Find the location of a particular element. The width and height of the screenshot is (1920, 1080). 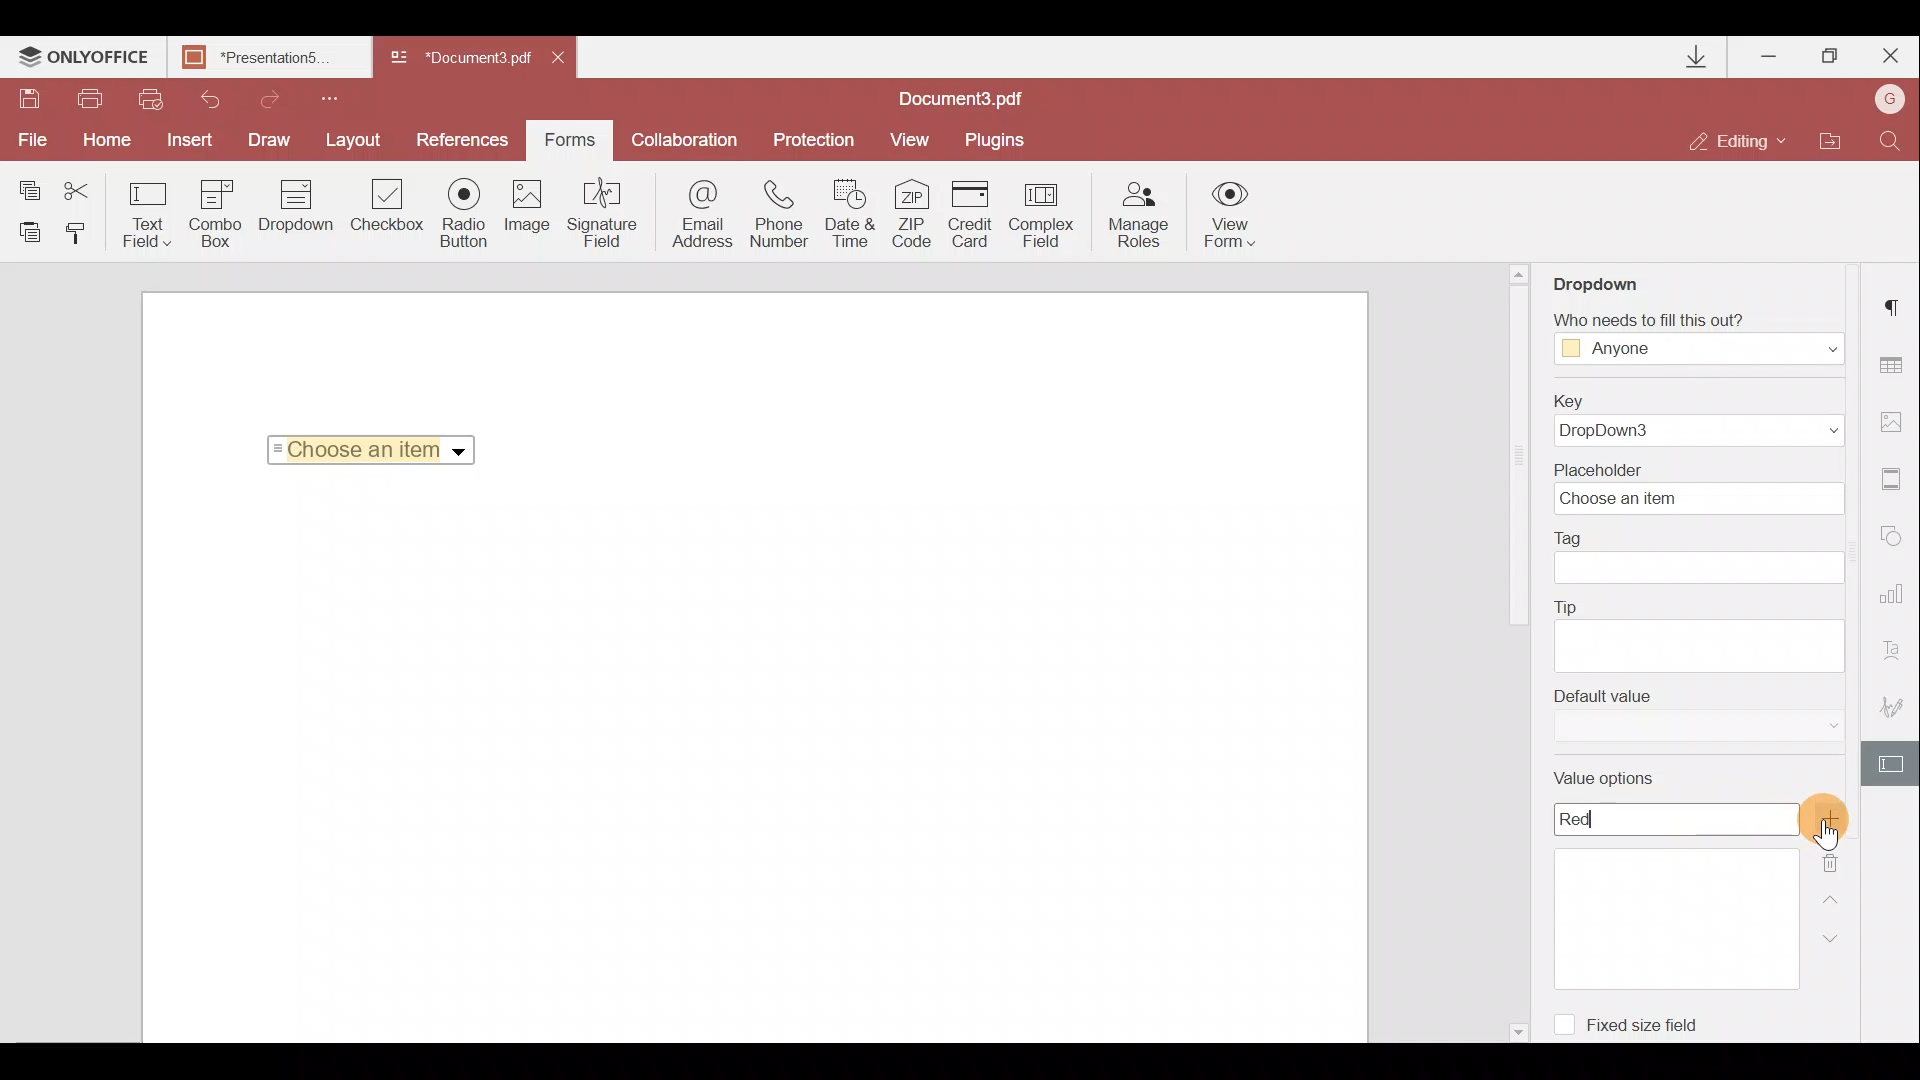

Up is located at coordinates (1834, 896).